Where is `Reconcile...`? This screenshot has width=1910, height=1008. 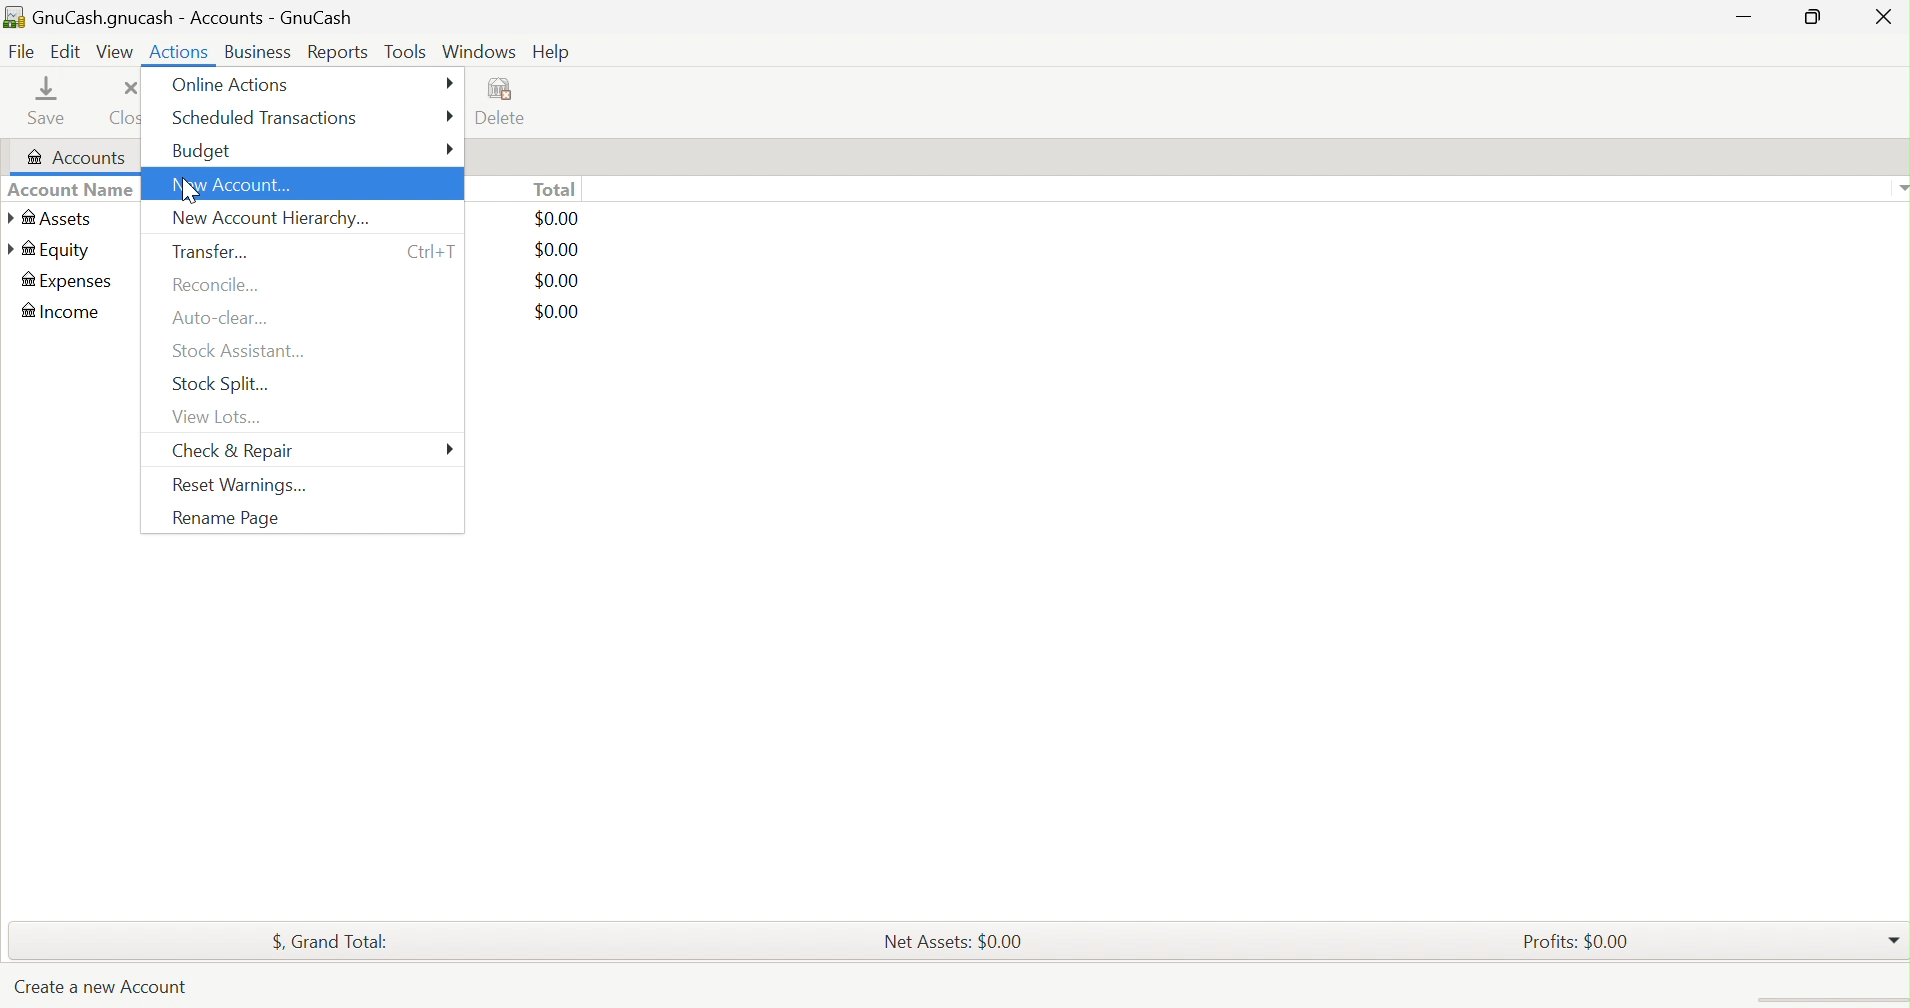 Reconcile... is located at coordinates (213, 284).